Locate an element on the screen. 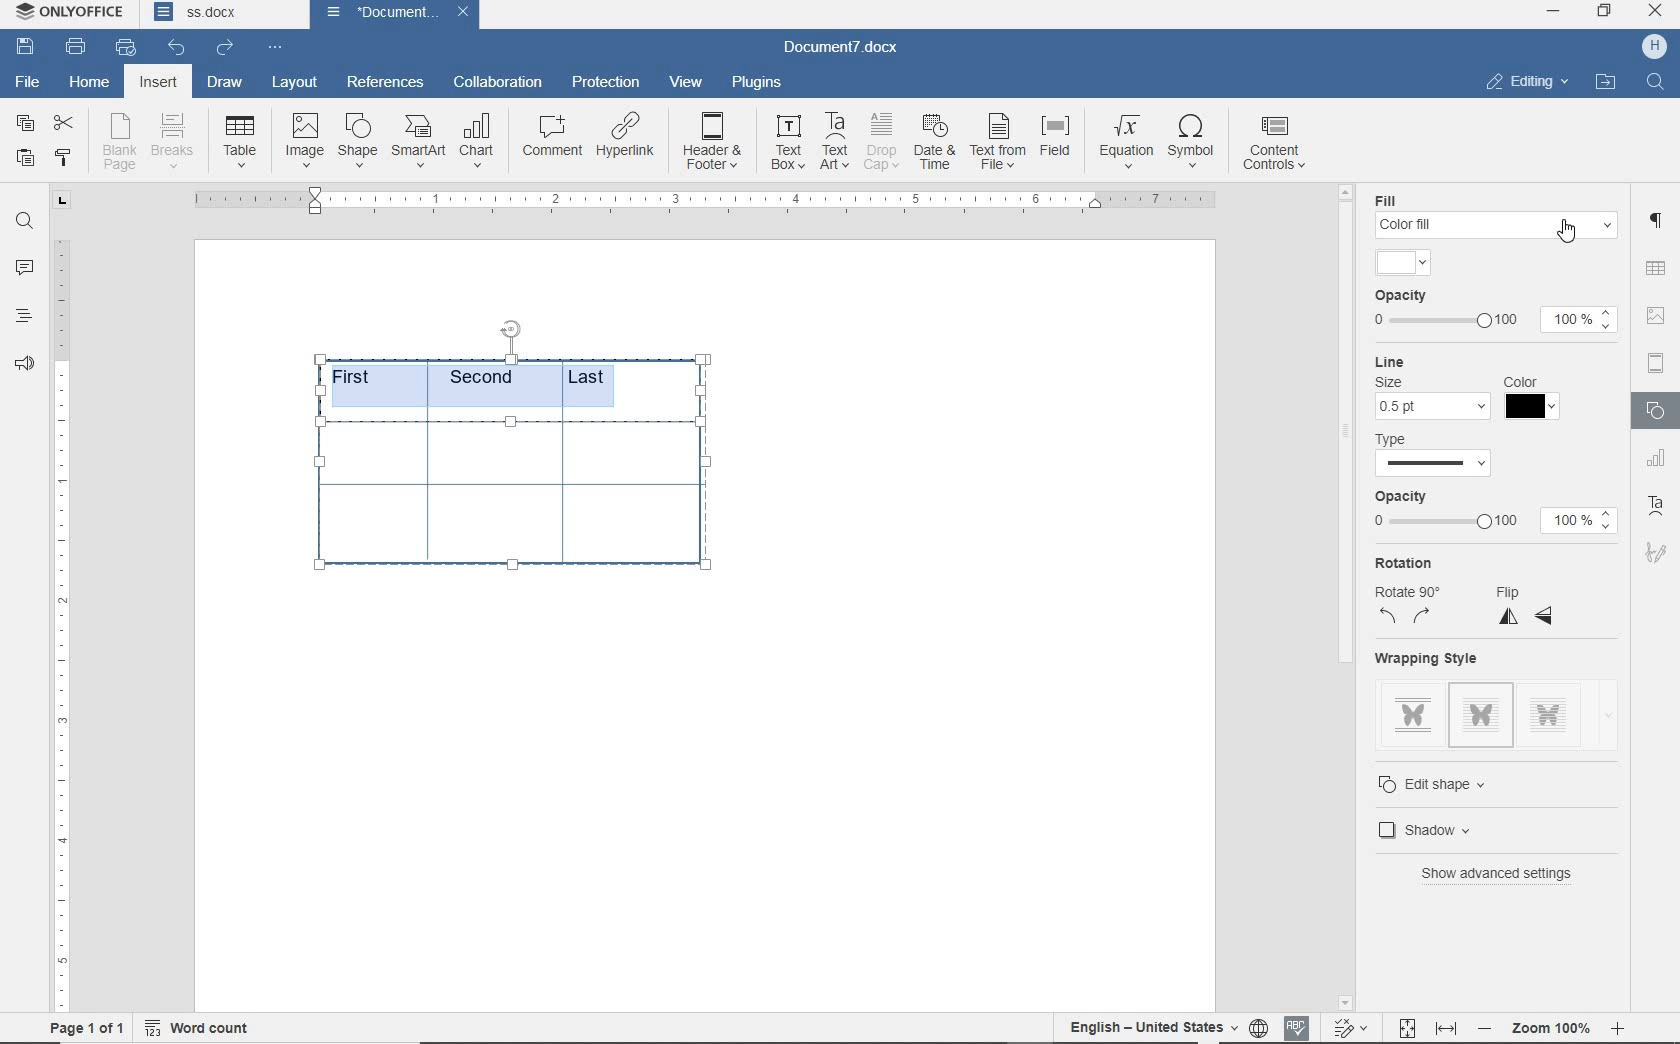 Image resolution: width=1680 pixels, height=1044 pixels. table is located at coordinates (516, 504).